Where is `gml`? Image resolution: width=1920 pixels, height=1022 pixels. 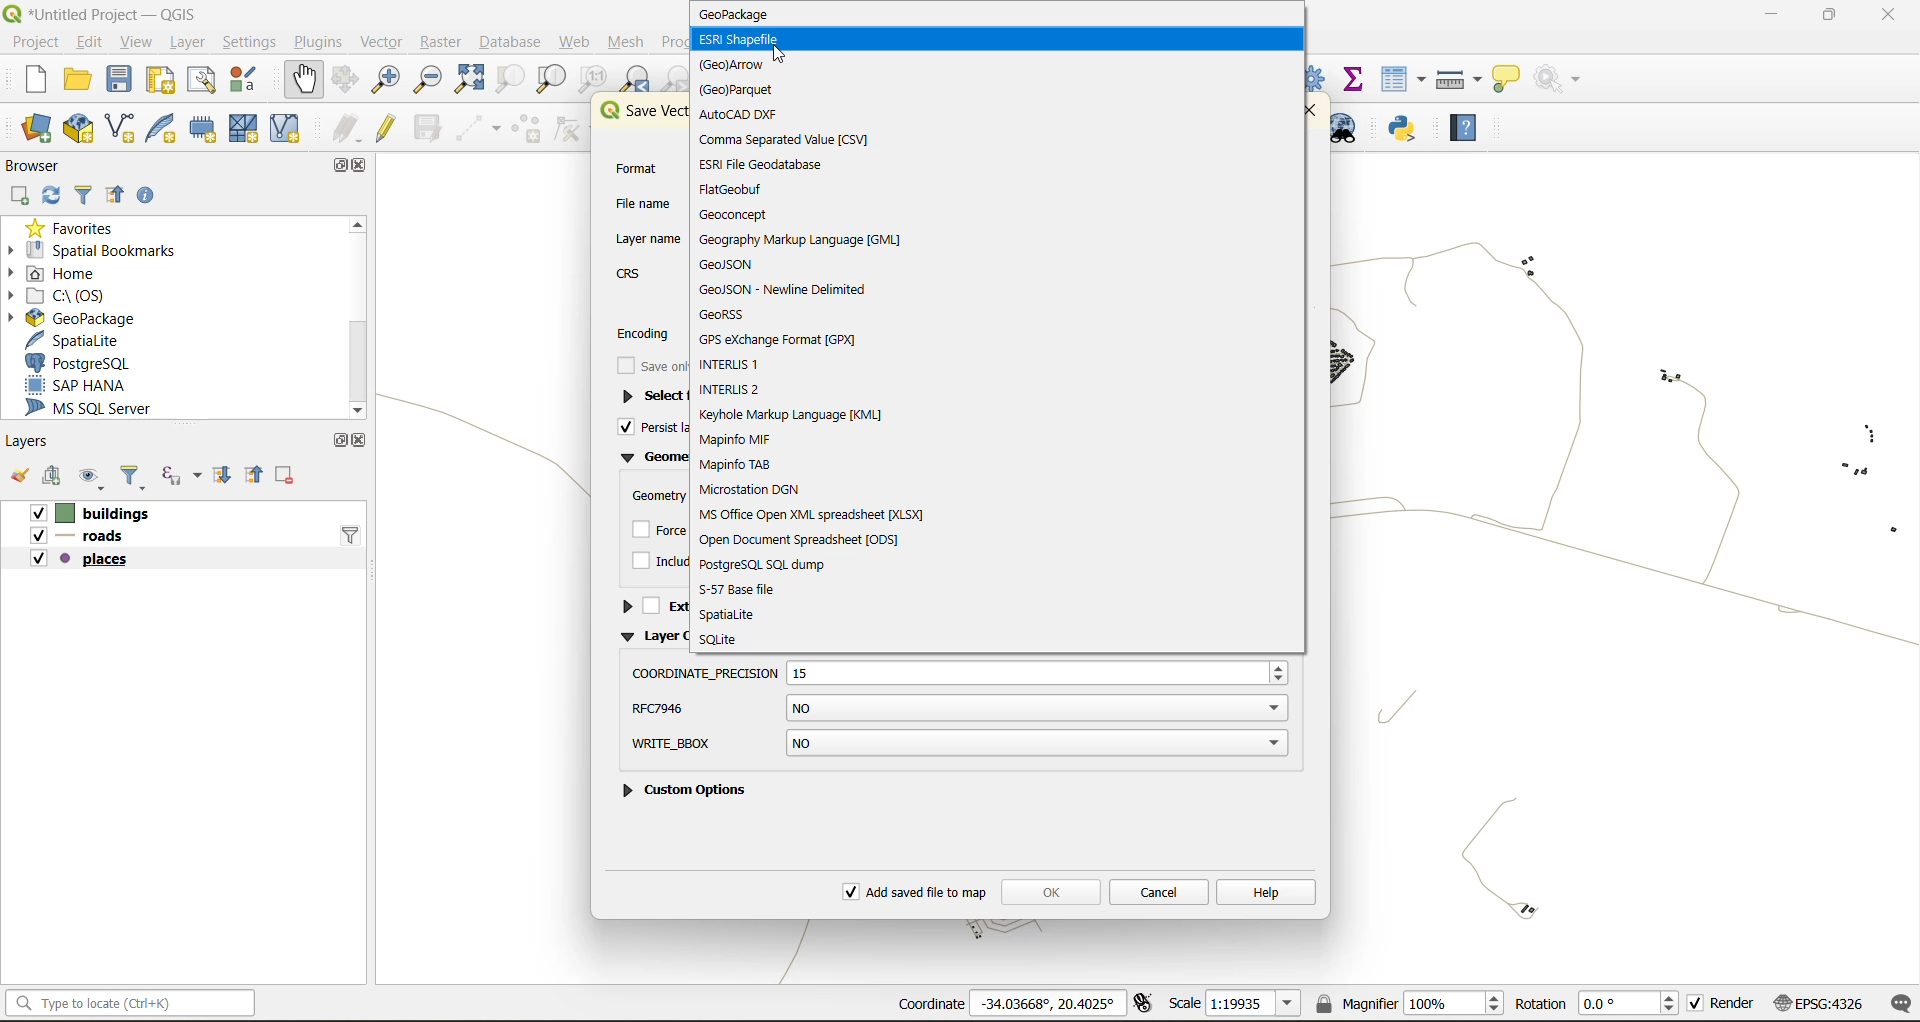
gml is located at coordinates (804, 241).